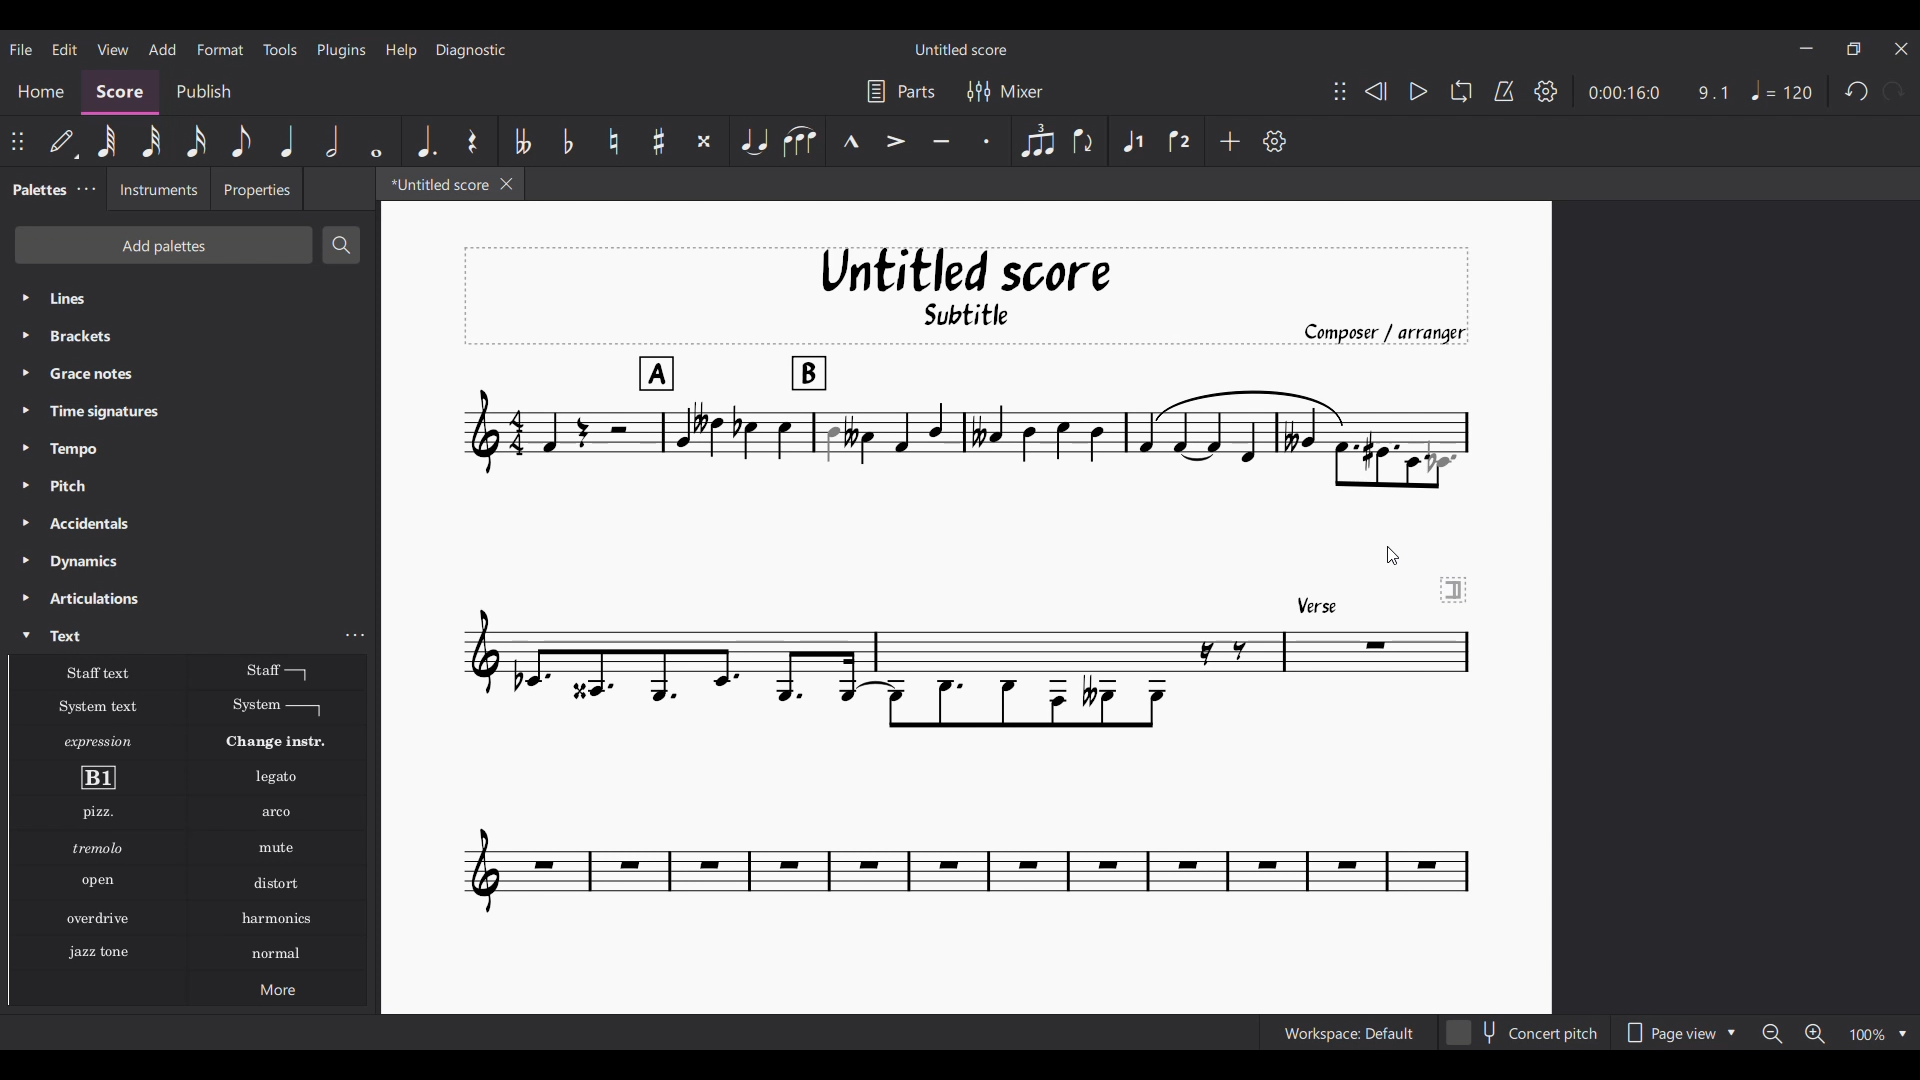  What do you see at coordinates (280, 49) in the screenshot?
I see `Tools menu` at bounding box center [280, 49].